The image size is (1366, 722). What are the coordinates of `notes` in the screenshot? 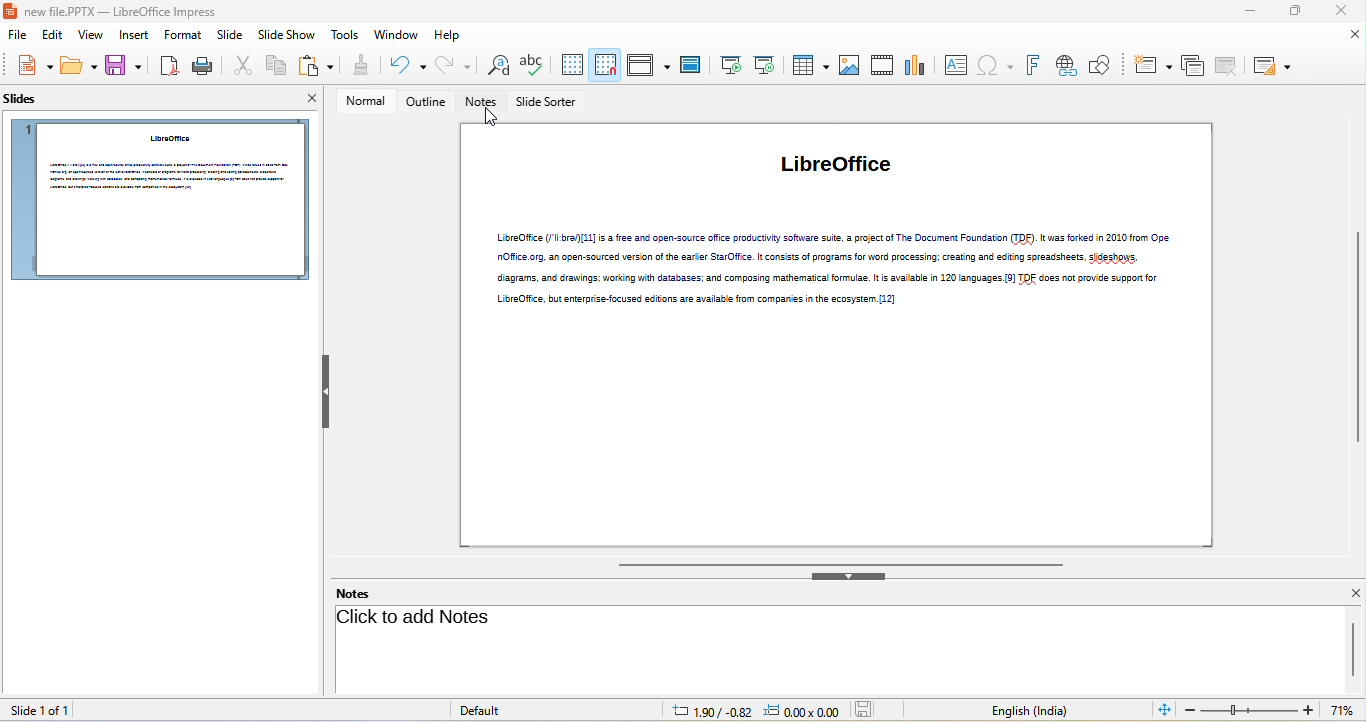 It's located at (351, 594).